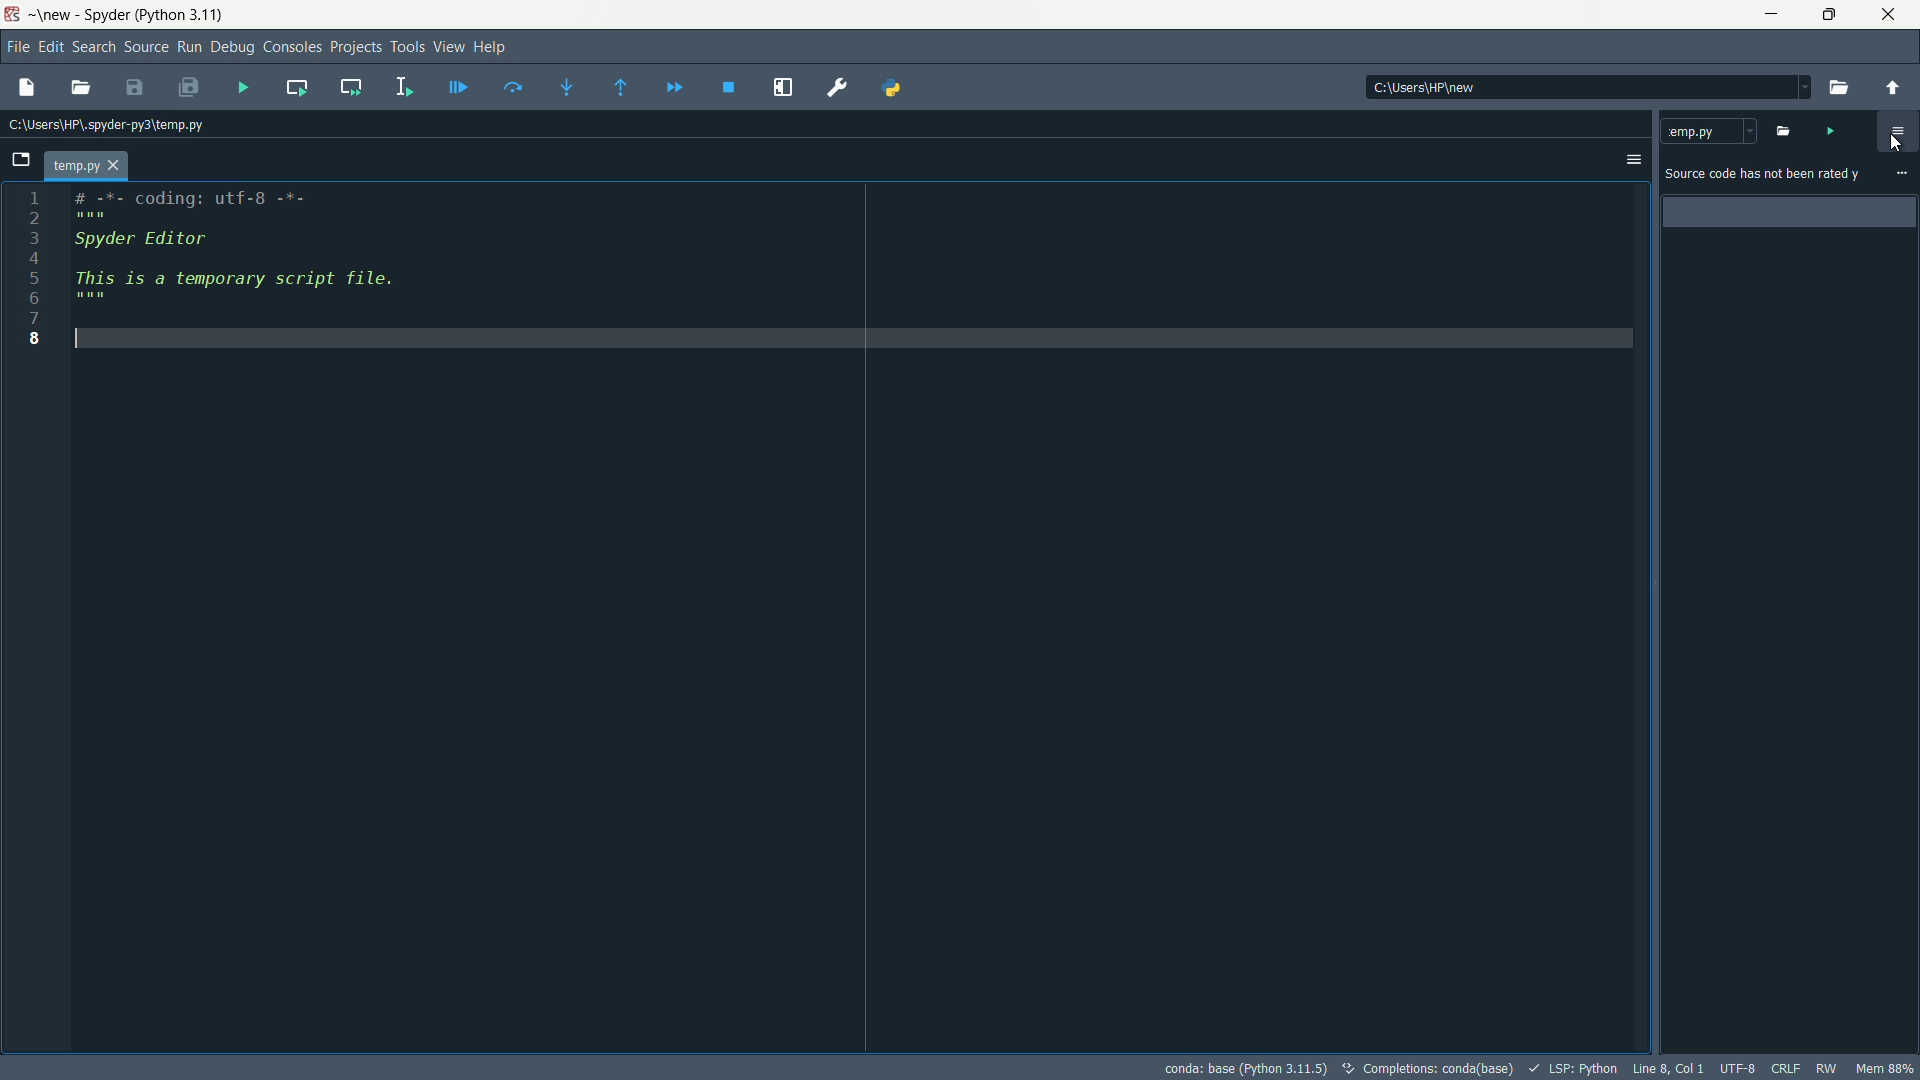 The width and height of the screenshot is (1920, 1080). I want to click on continue execution until next function, so click(625, 88).